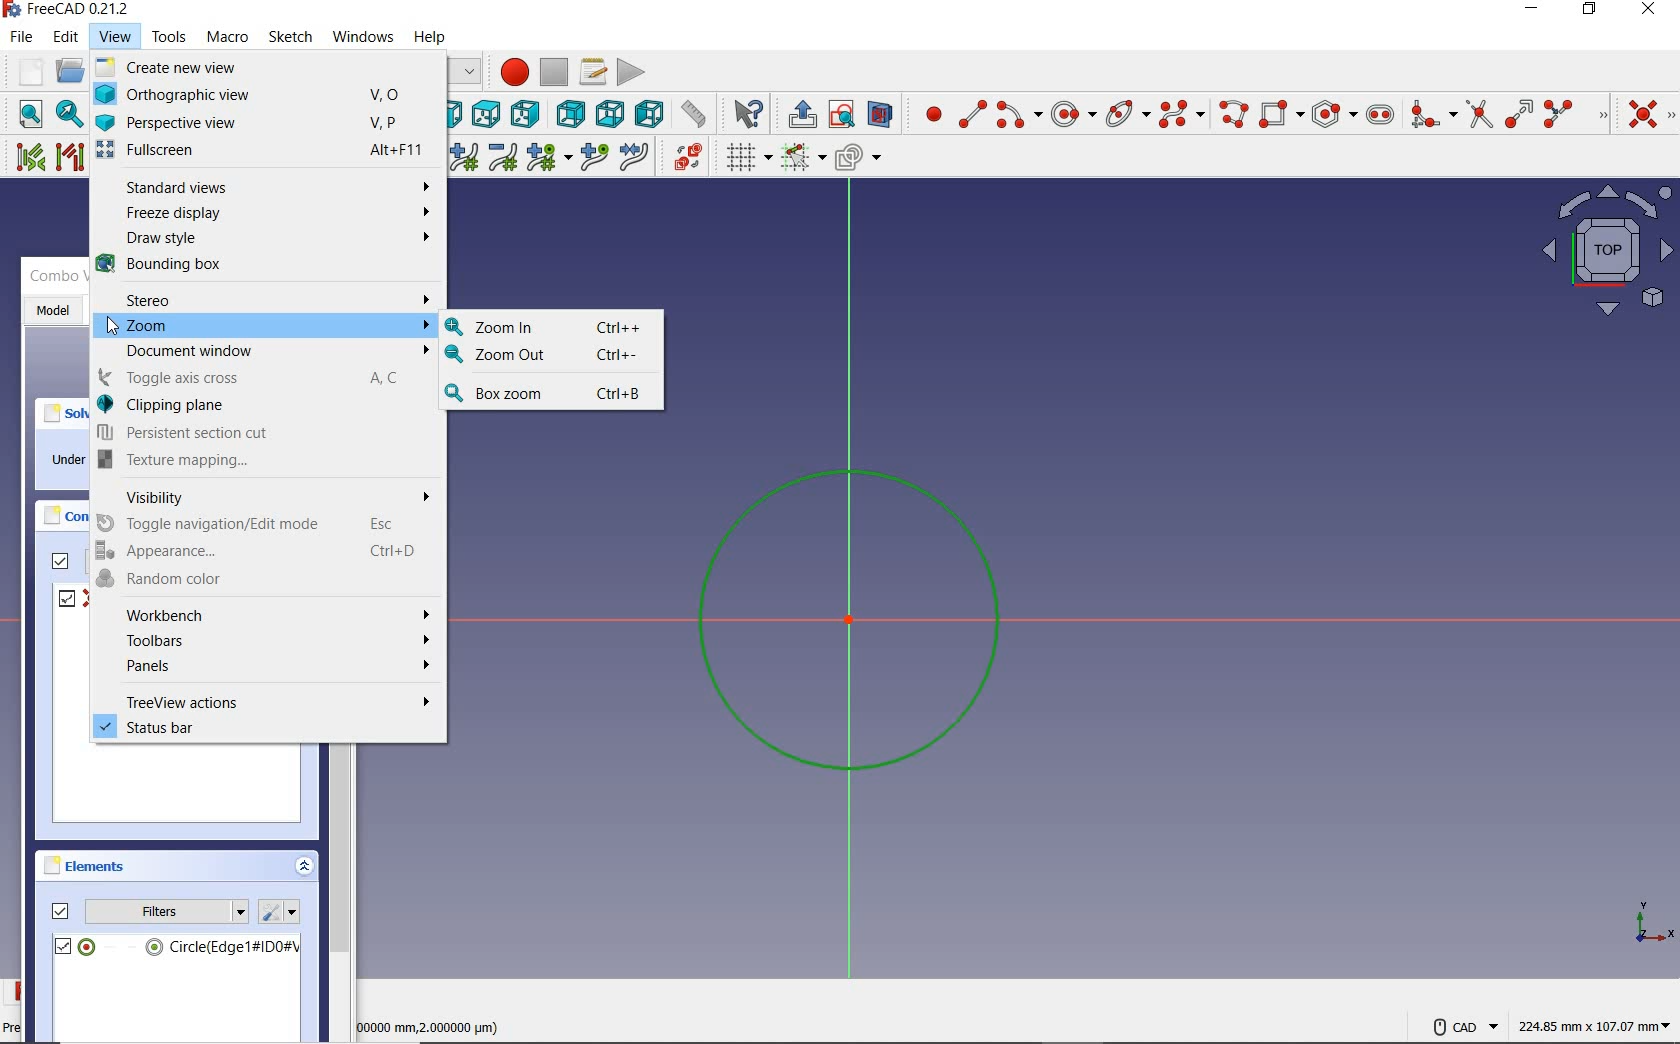  I want to click on file, so click(24, 37).